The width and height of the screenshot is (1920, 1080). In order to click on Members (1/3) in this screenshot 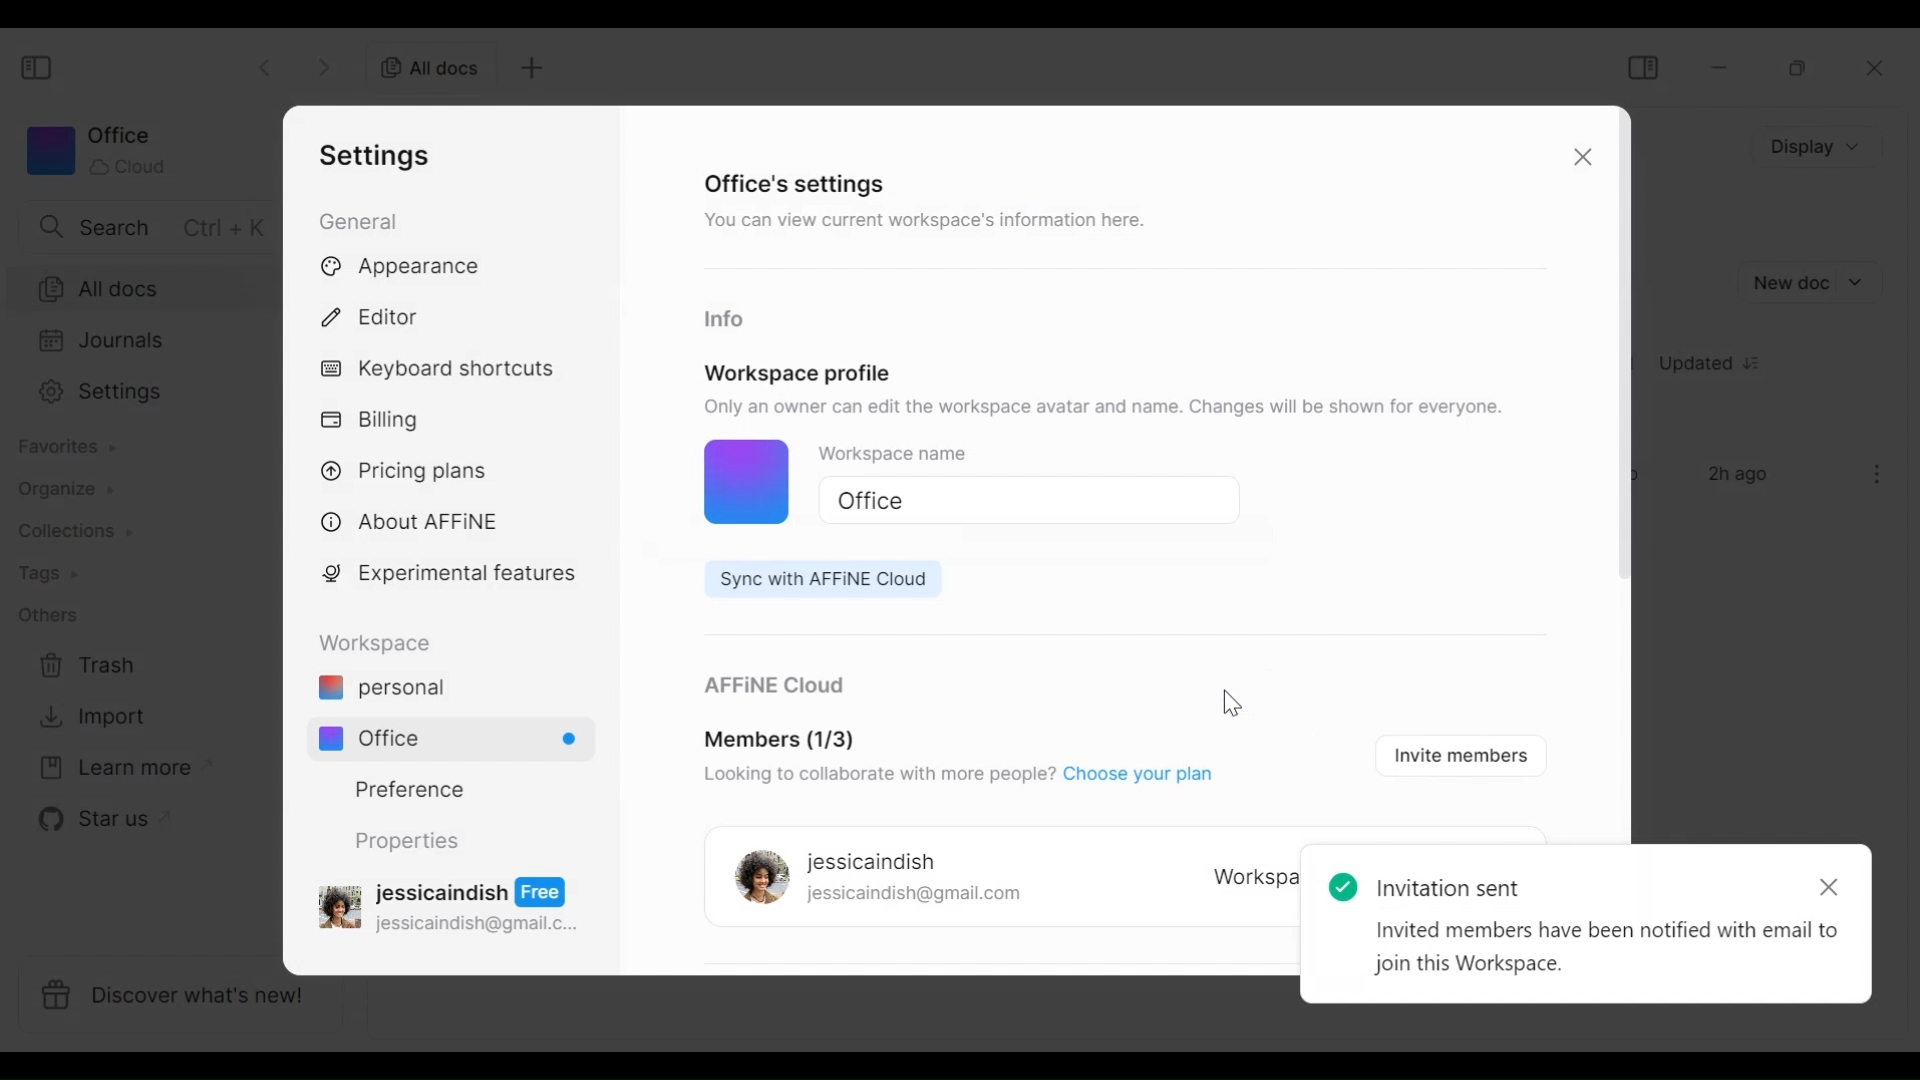, I will do `click(780, 741)`.